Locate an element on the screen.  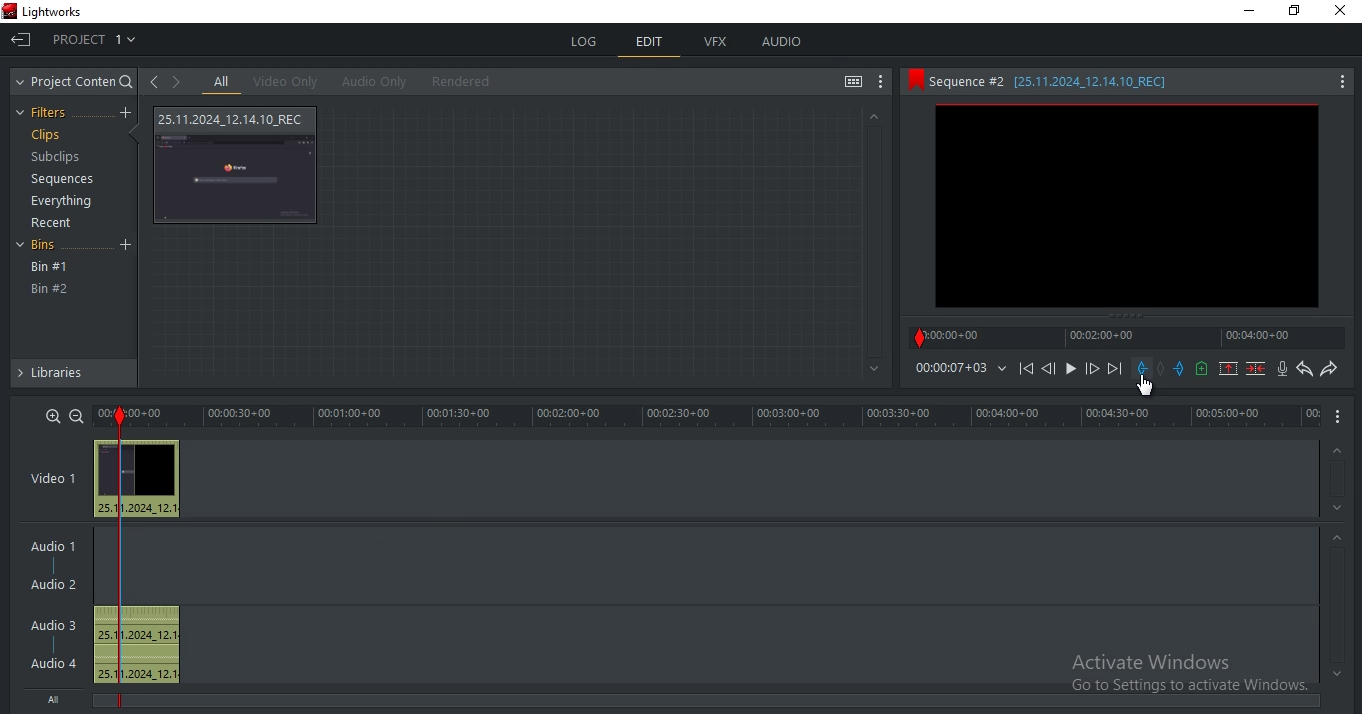
Add Bin is located at coordinates (128, 246).